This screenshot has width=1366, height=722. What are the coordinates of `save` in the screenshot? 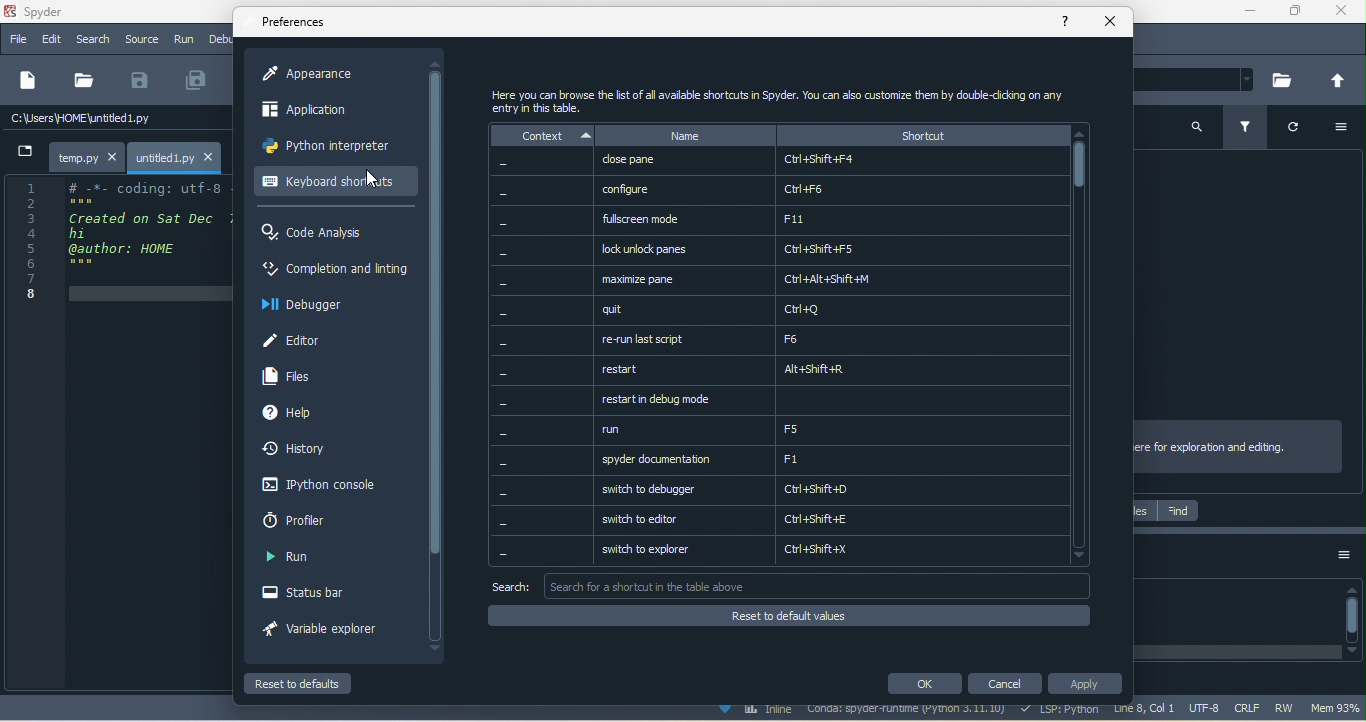 It's located at (143, 81).